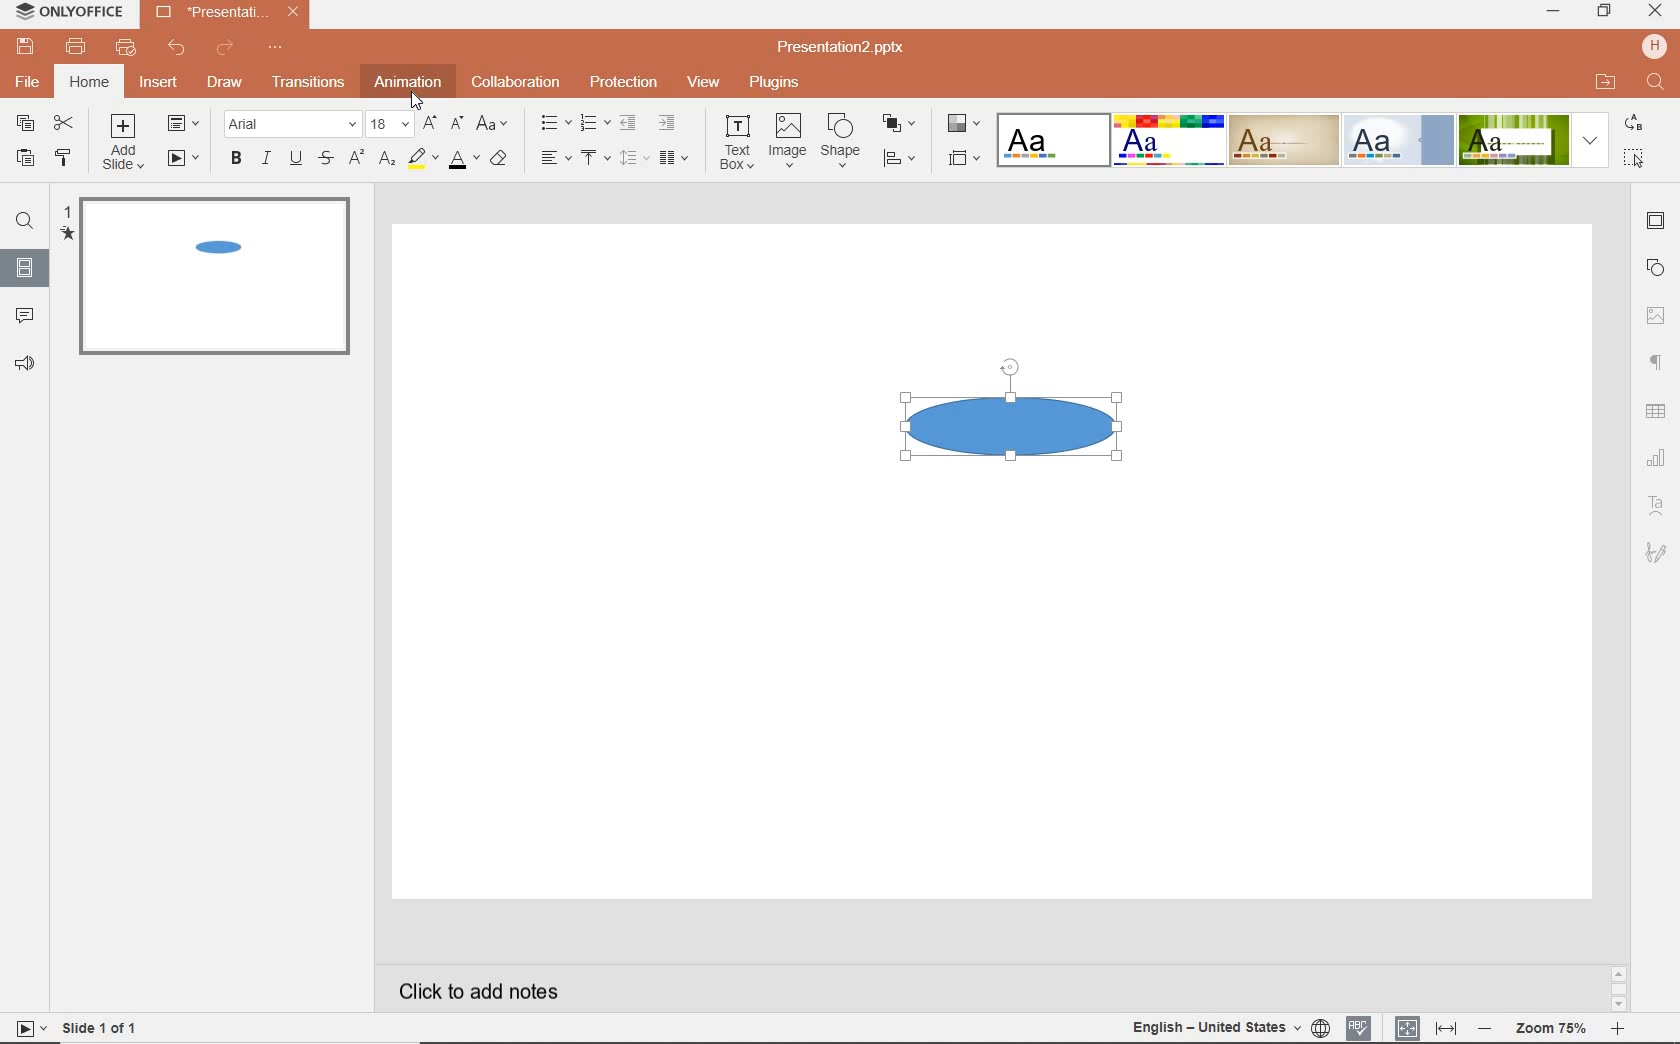 The height and width of the screenshot is (1044, 1680). I want to click on COPY STYLE, so click(60, 157).